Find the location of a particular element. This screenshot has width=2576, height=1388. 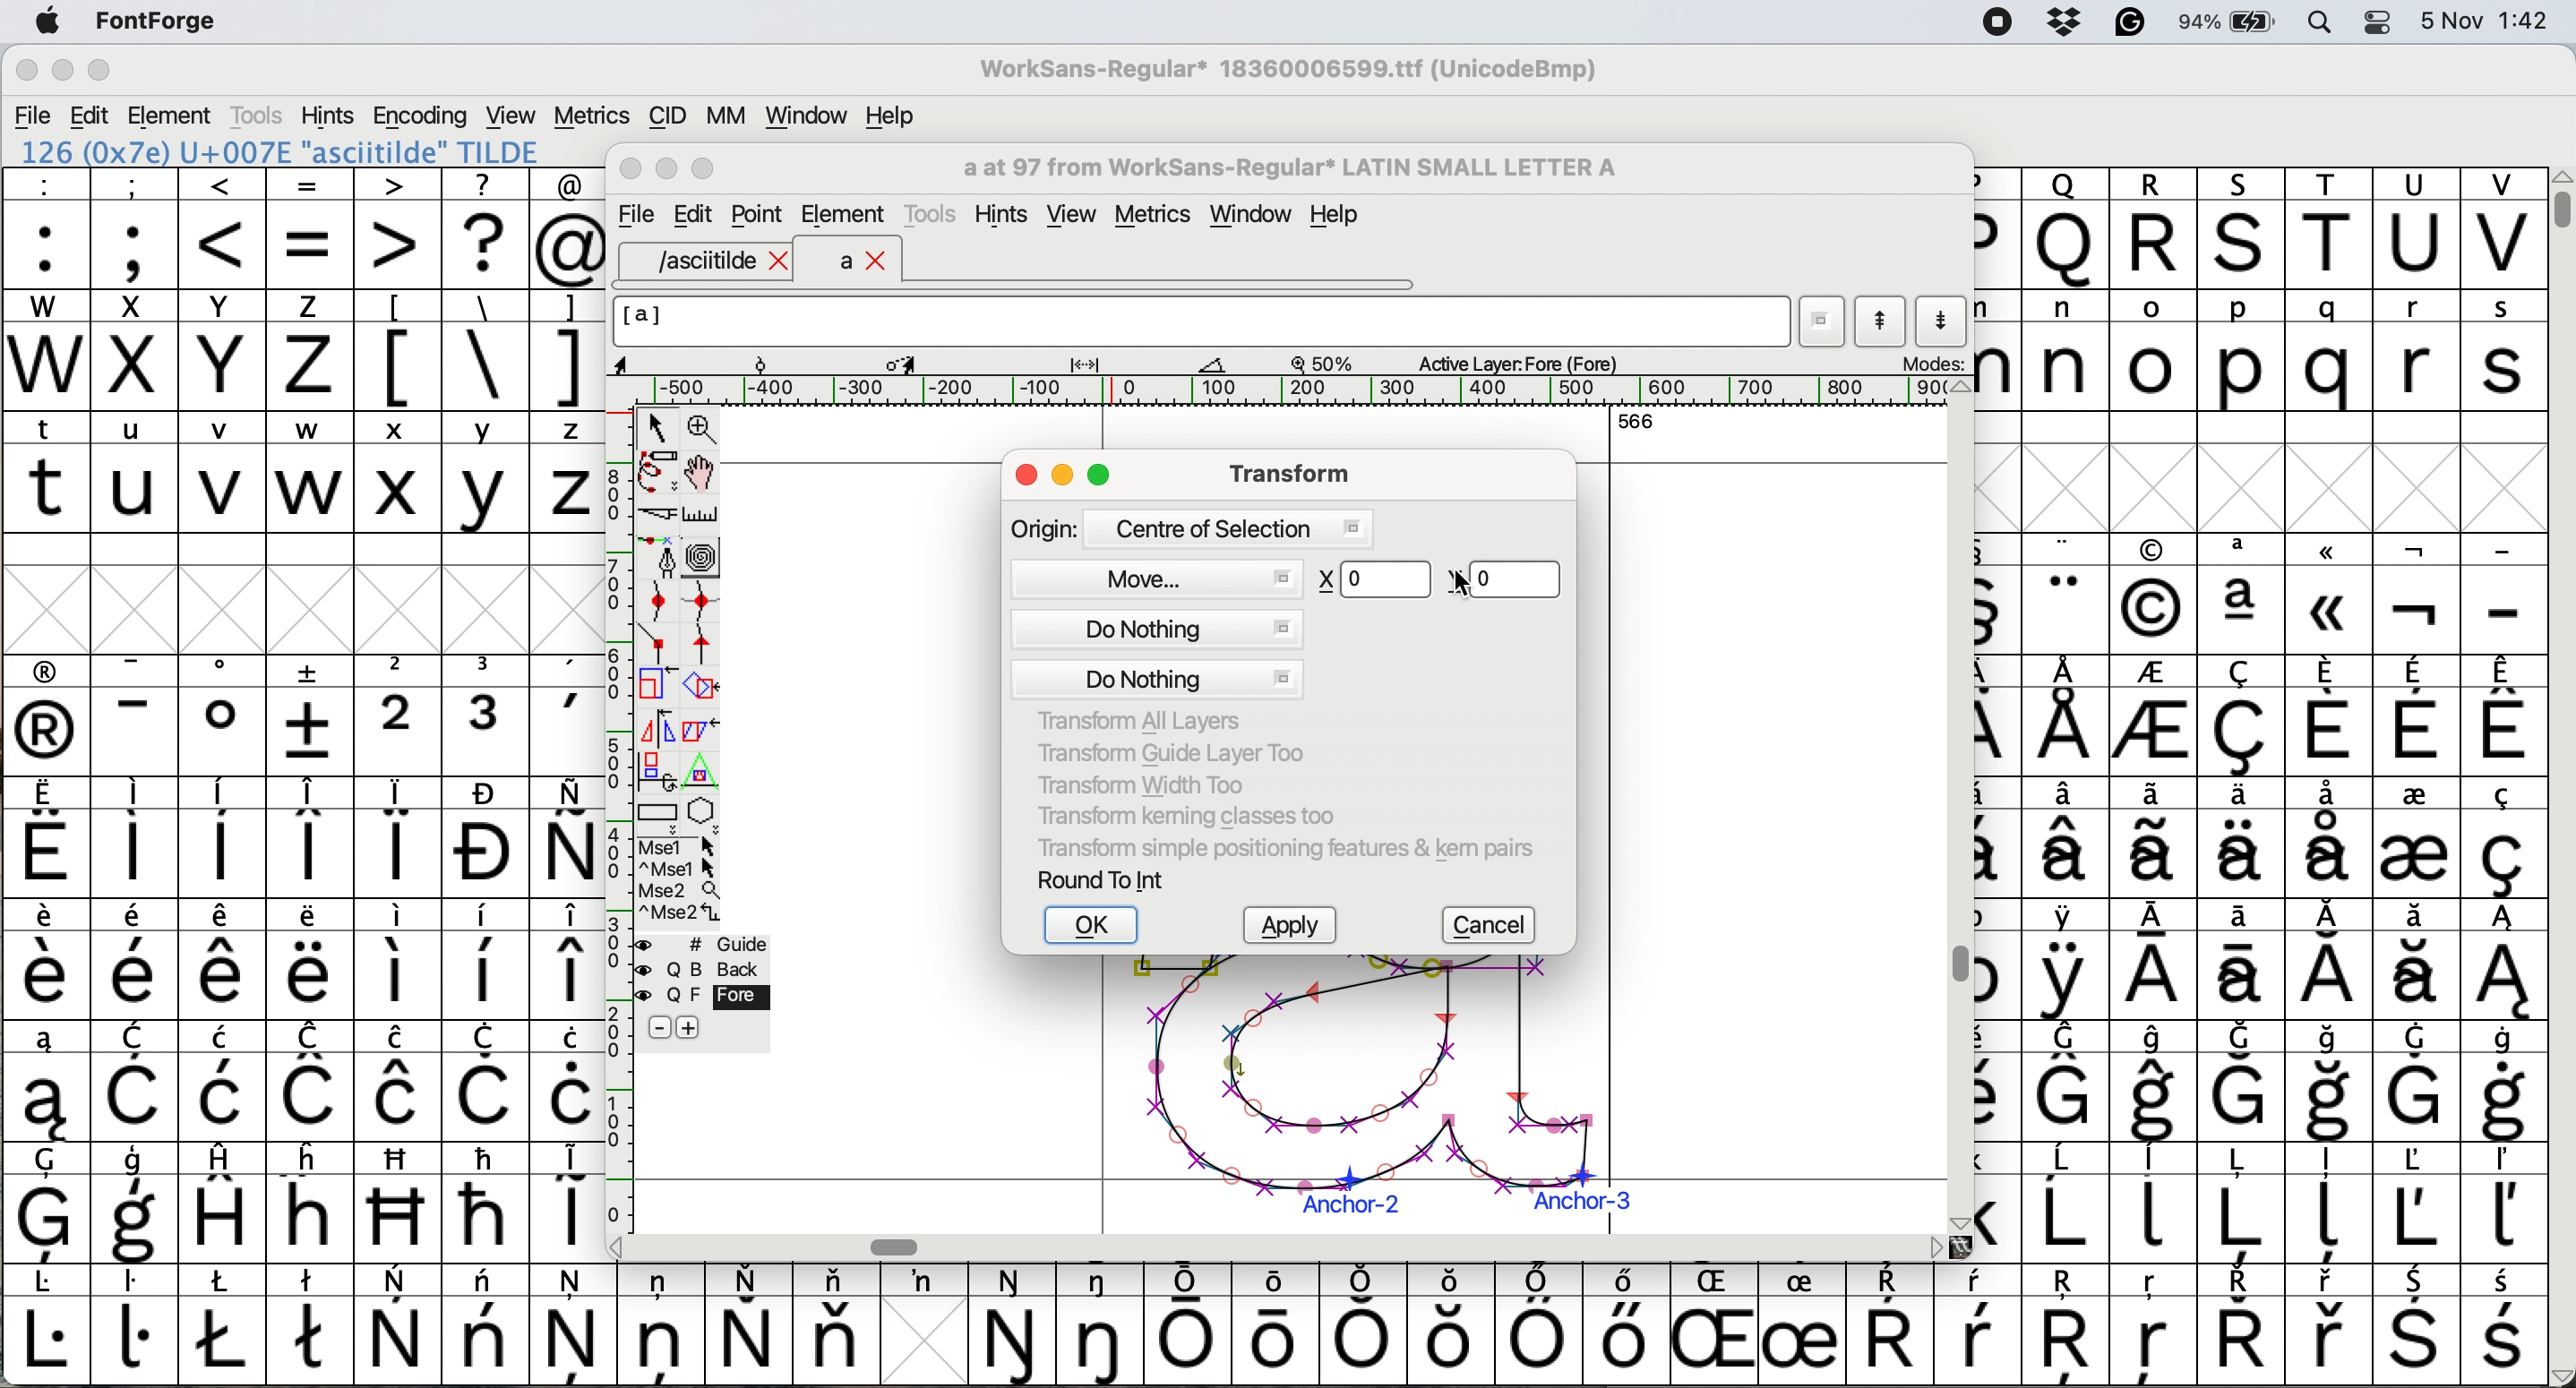

symbol is located at coordinates (48, 1203).